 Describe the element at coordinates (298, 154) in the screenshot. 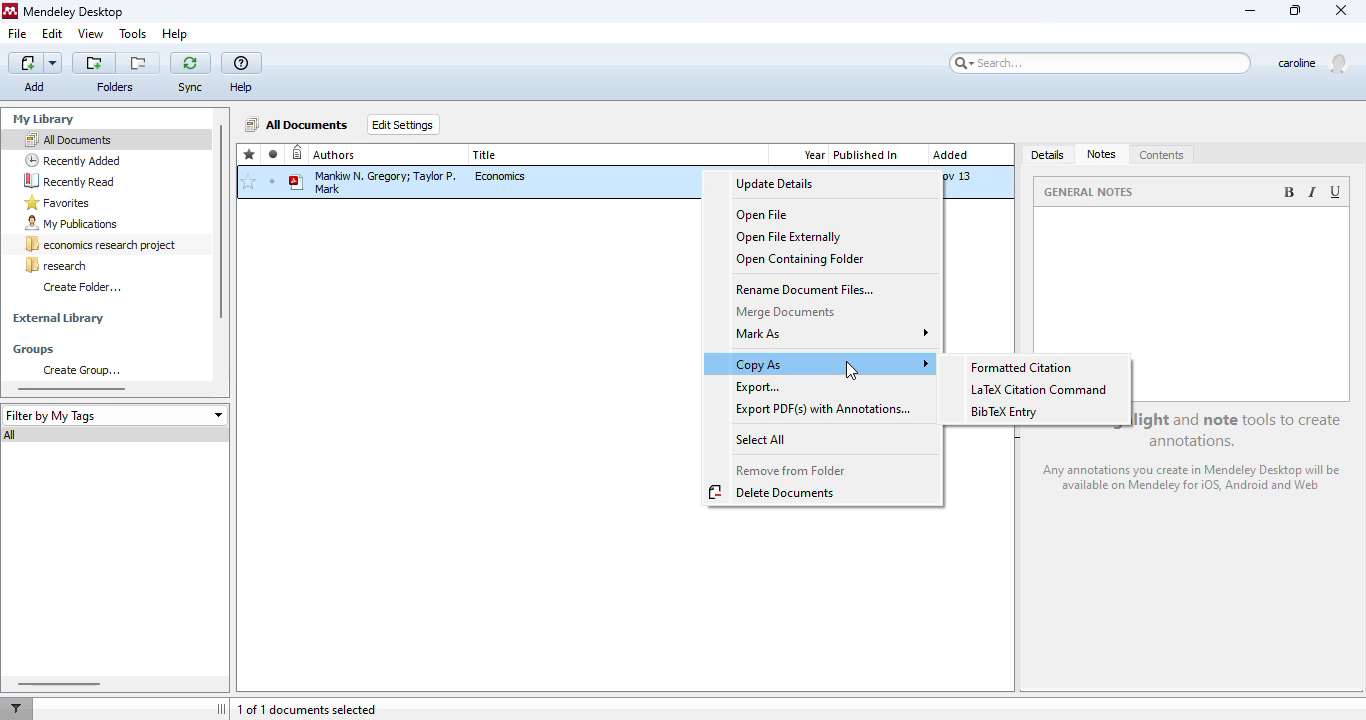

I see `recently added` at that location.